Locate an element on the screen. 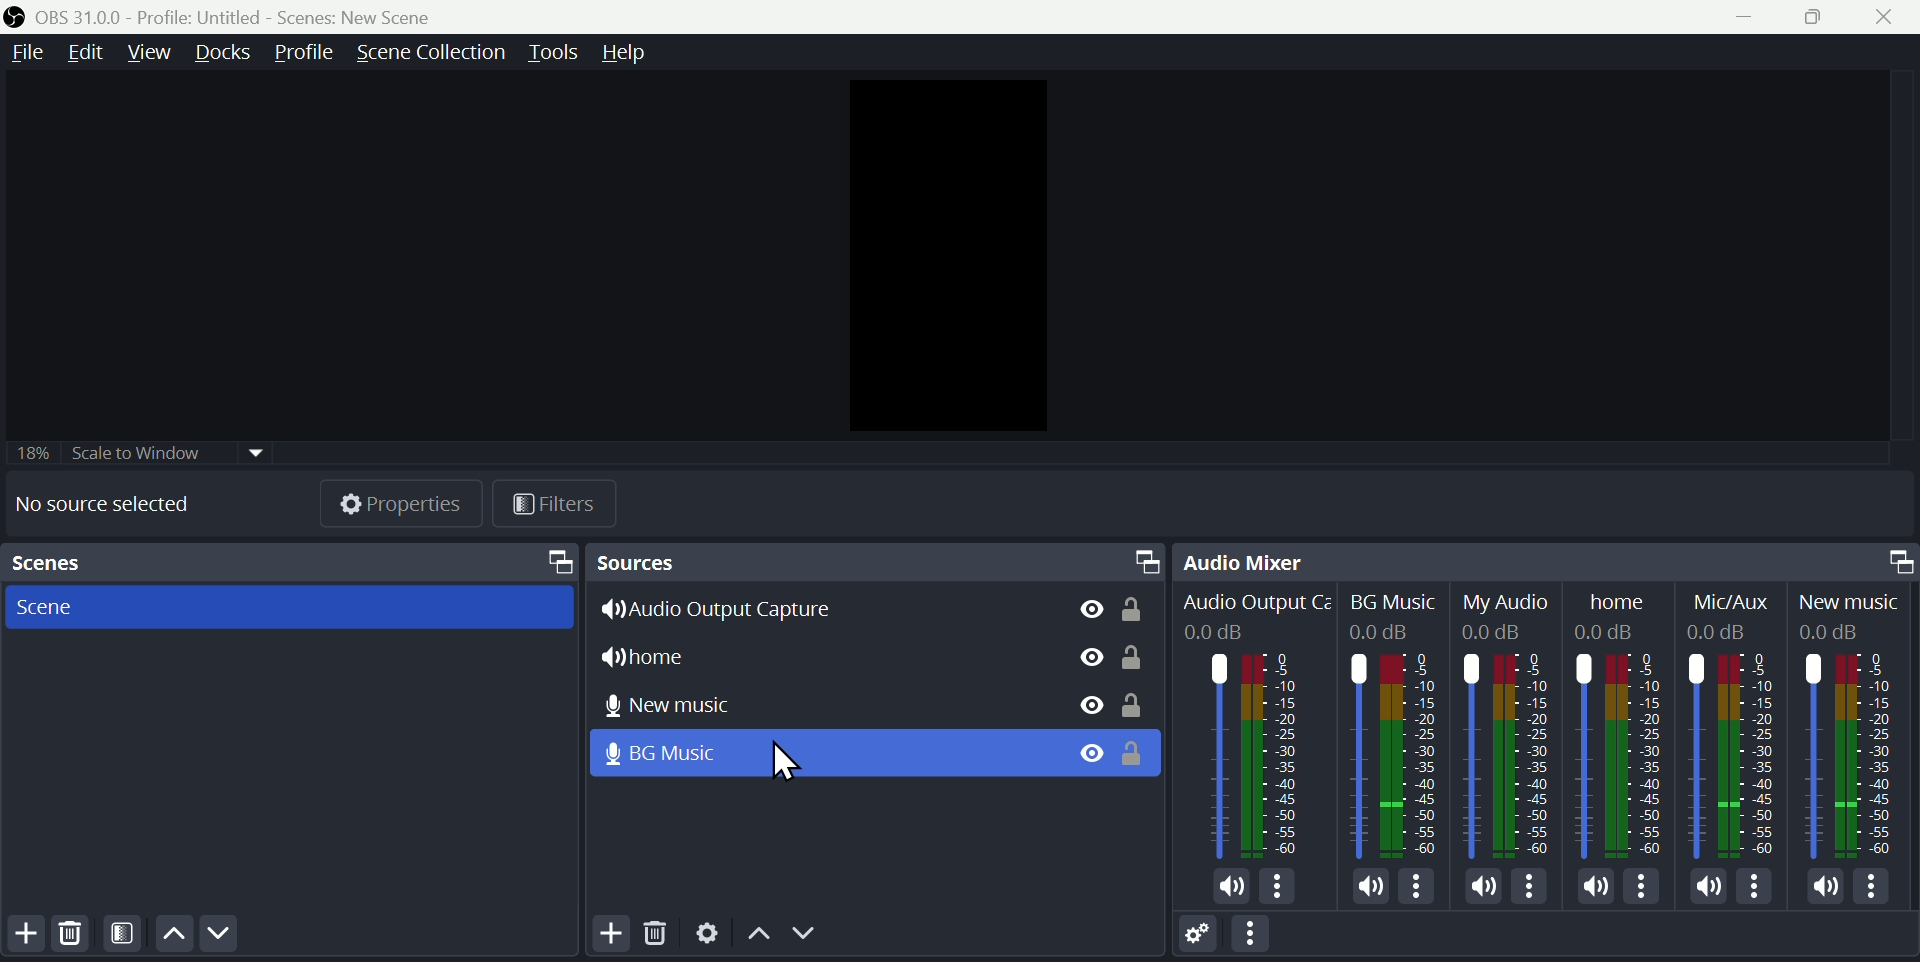 Image resolution: width=1920 pixels, height=962 pixels. Help is located at coordinates (641, 49).